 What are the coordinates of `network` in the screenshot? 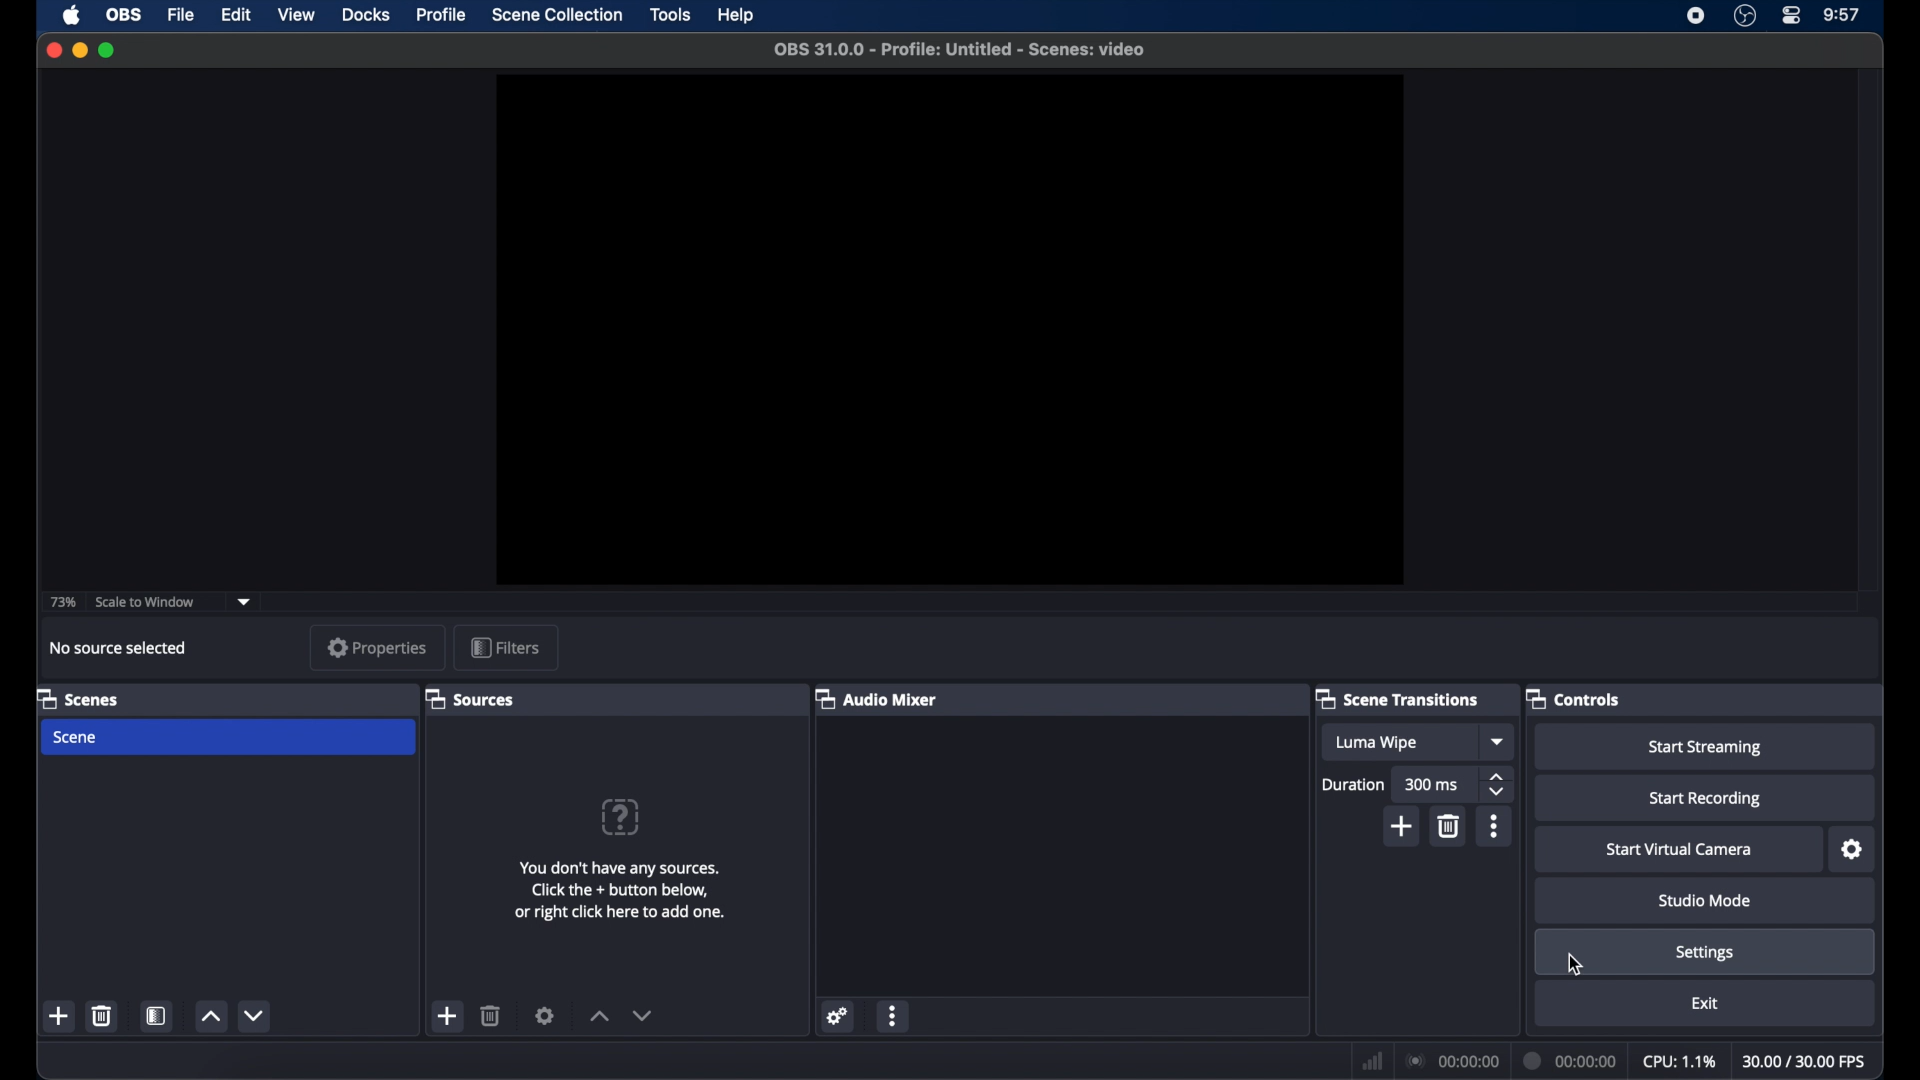 It's located at (1373, 1060).